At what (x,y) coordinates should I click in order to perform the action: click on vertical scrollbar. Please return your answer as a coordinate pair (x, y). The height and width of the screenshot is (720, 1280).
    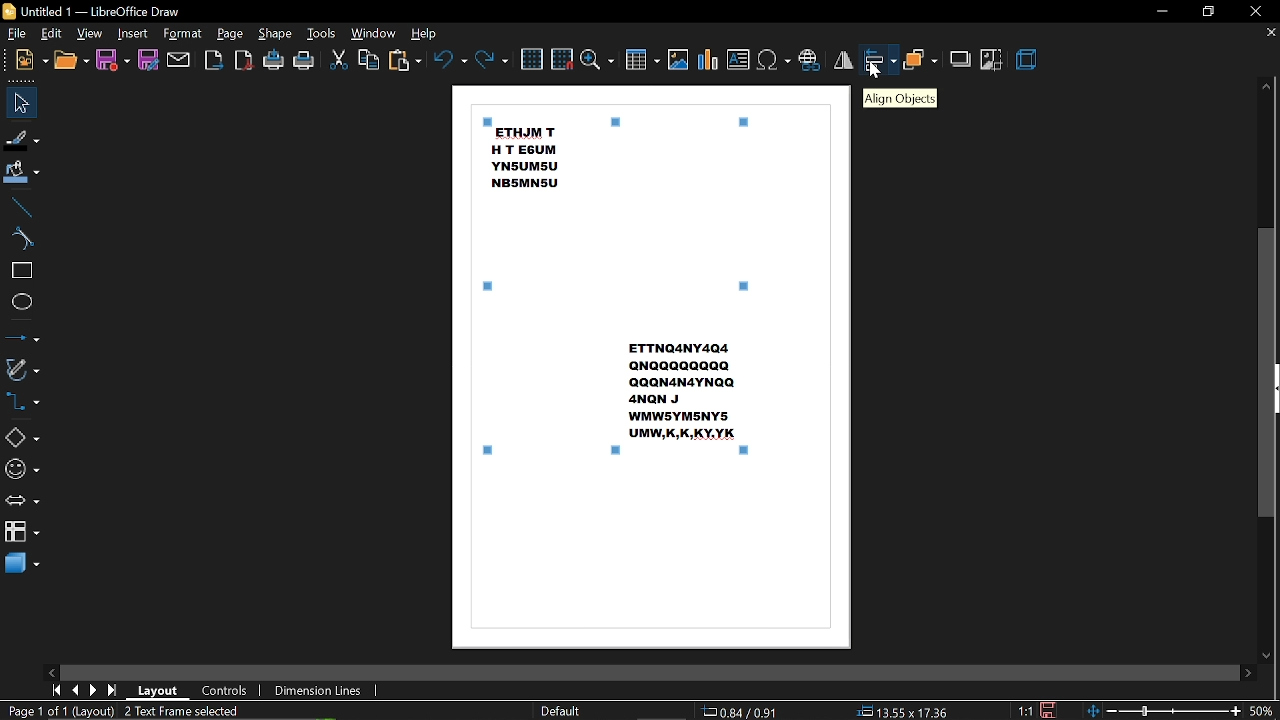
    Looking at the image, I should click on (1267, 371).